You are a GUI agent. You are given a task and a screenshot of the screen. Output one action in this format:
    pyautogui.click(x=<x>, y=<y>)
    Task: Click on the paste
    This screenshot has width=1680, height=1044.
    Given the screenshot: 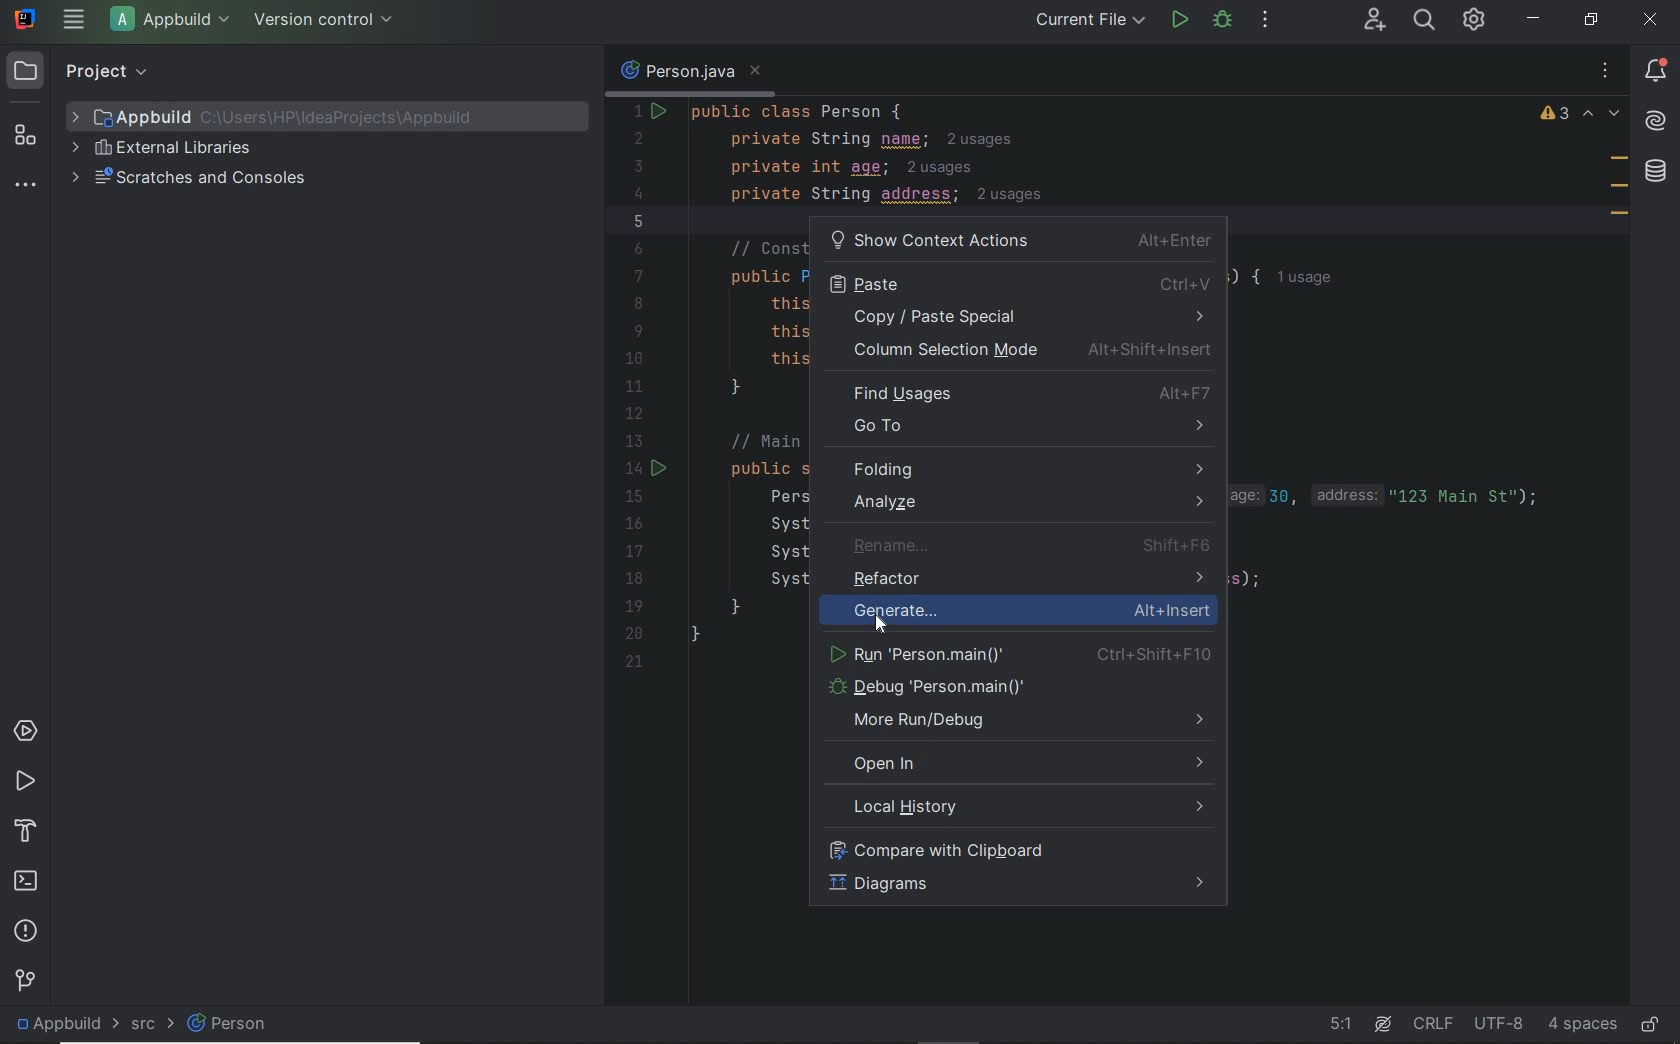 What is the action you would take?
    pyautogui.click(x=1019, y=282)
    